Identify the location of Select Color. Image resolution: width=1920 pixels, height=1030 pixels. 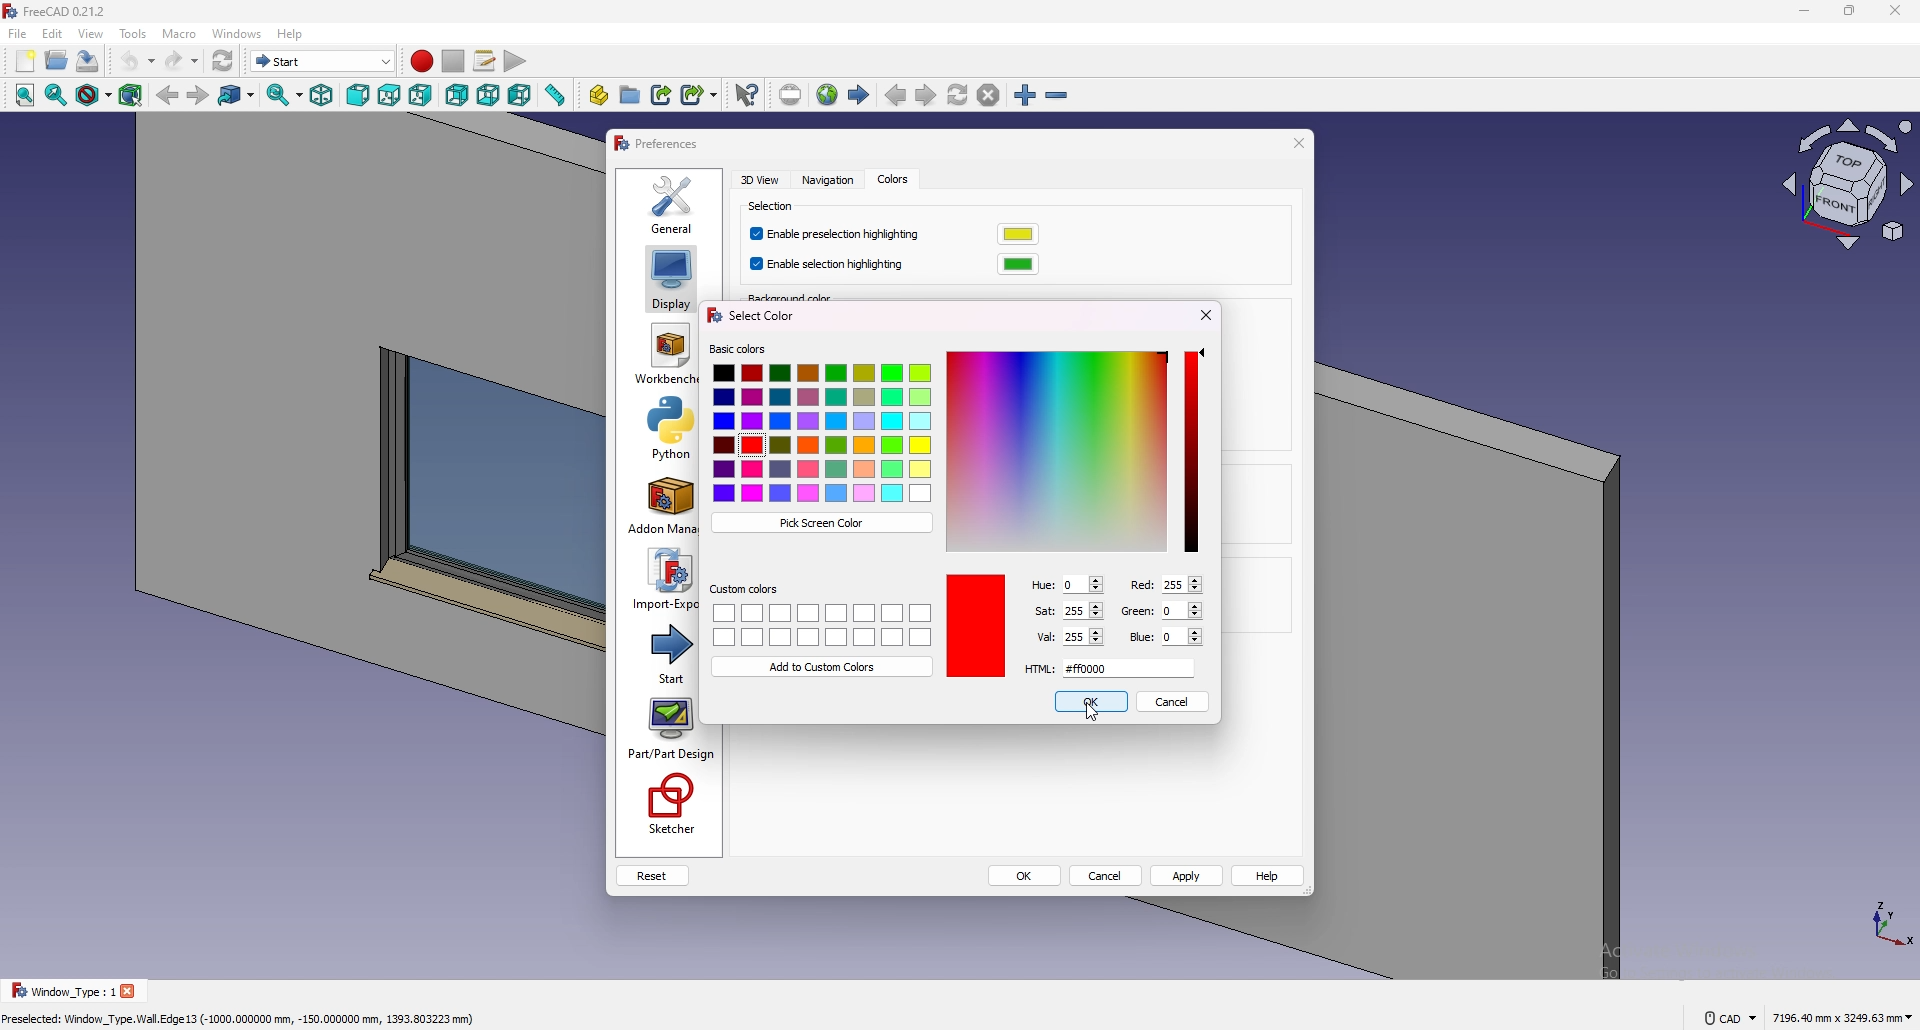
(761, 315).